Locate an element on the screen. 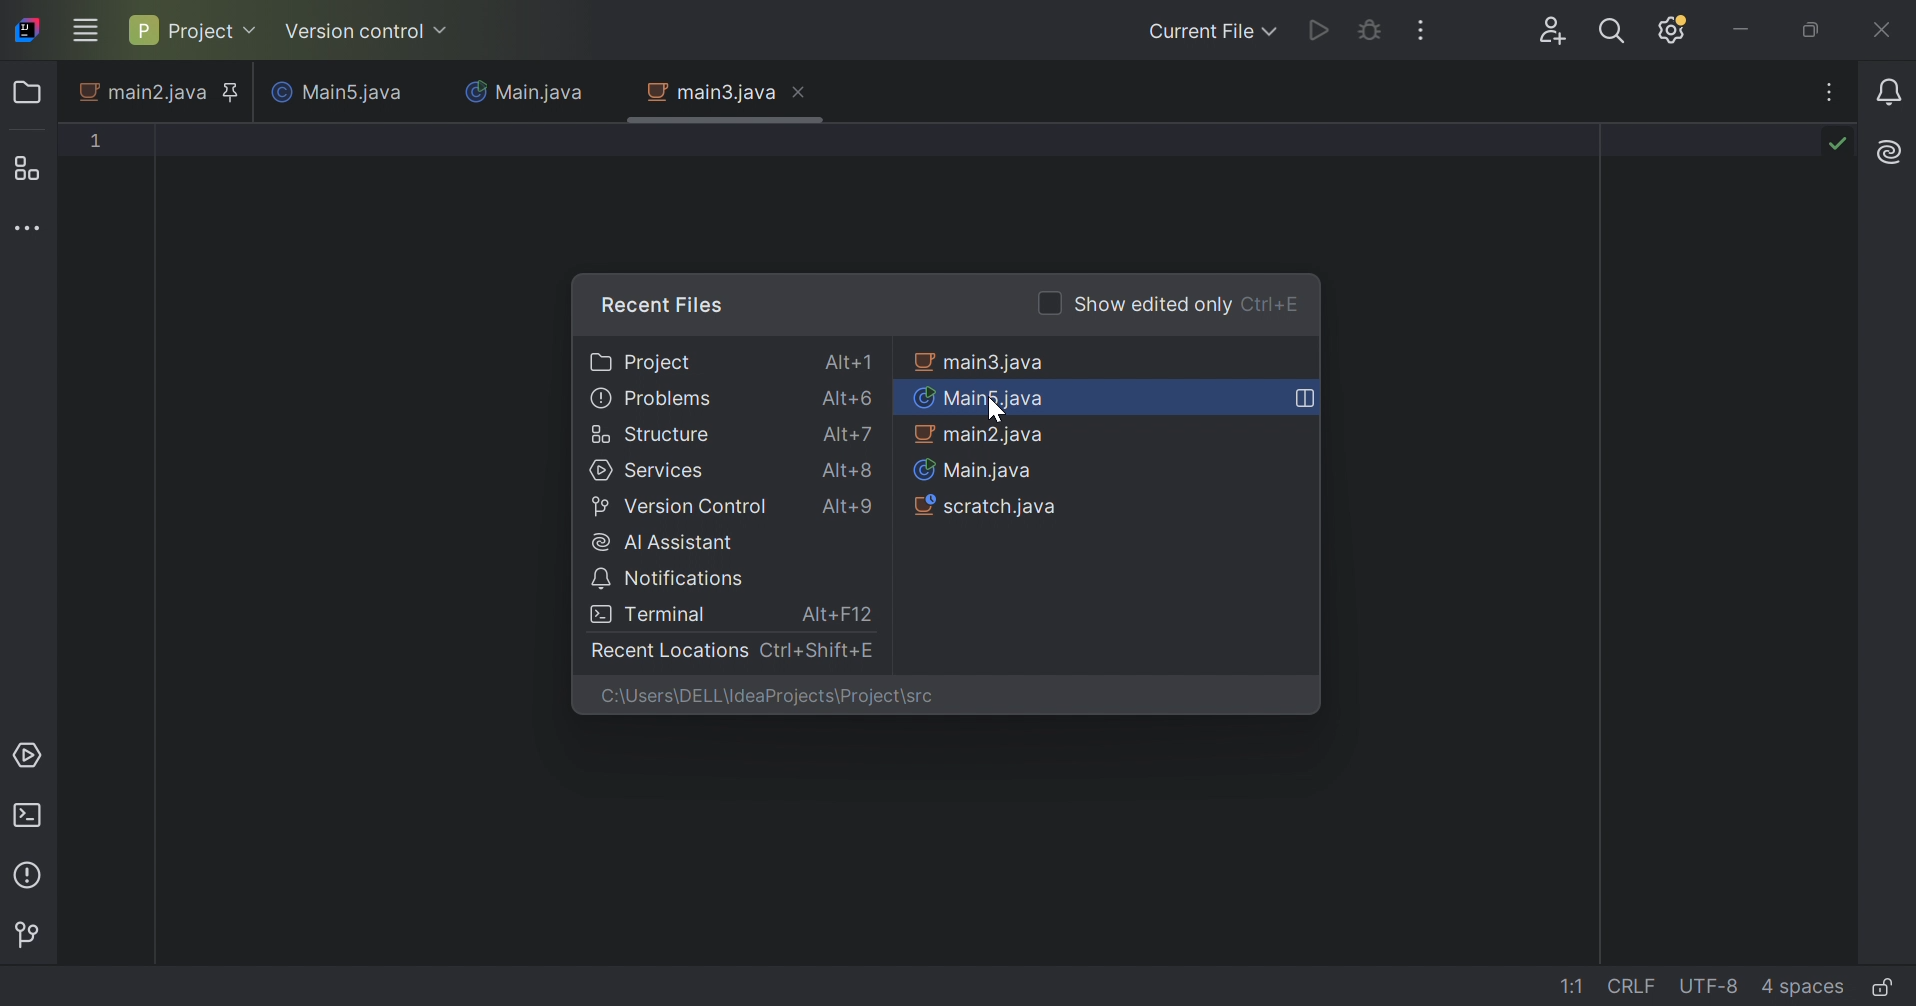 This screenshot has height=1006, width=1916. Ctrl+E is located at coordinates (1273, 306).